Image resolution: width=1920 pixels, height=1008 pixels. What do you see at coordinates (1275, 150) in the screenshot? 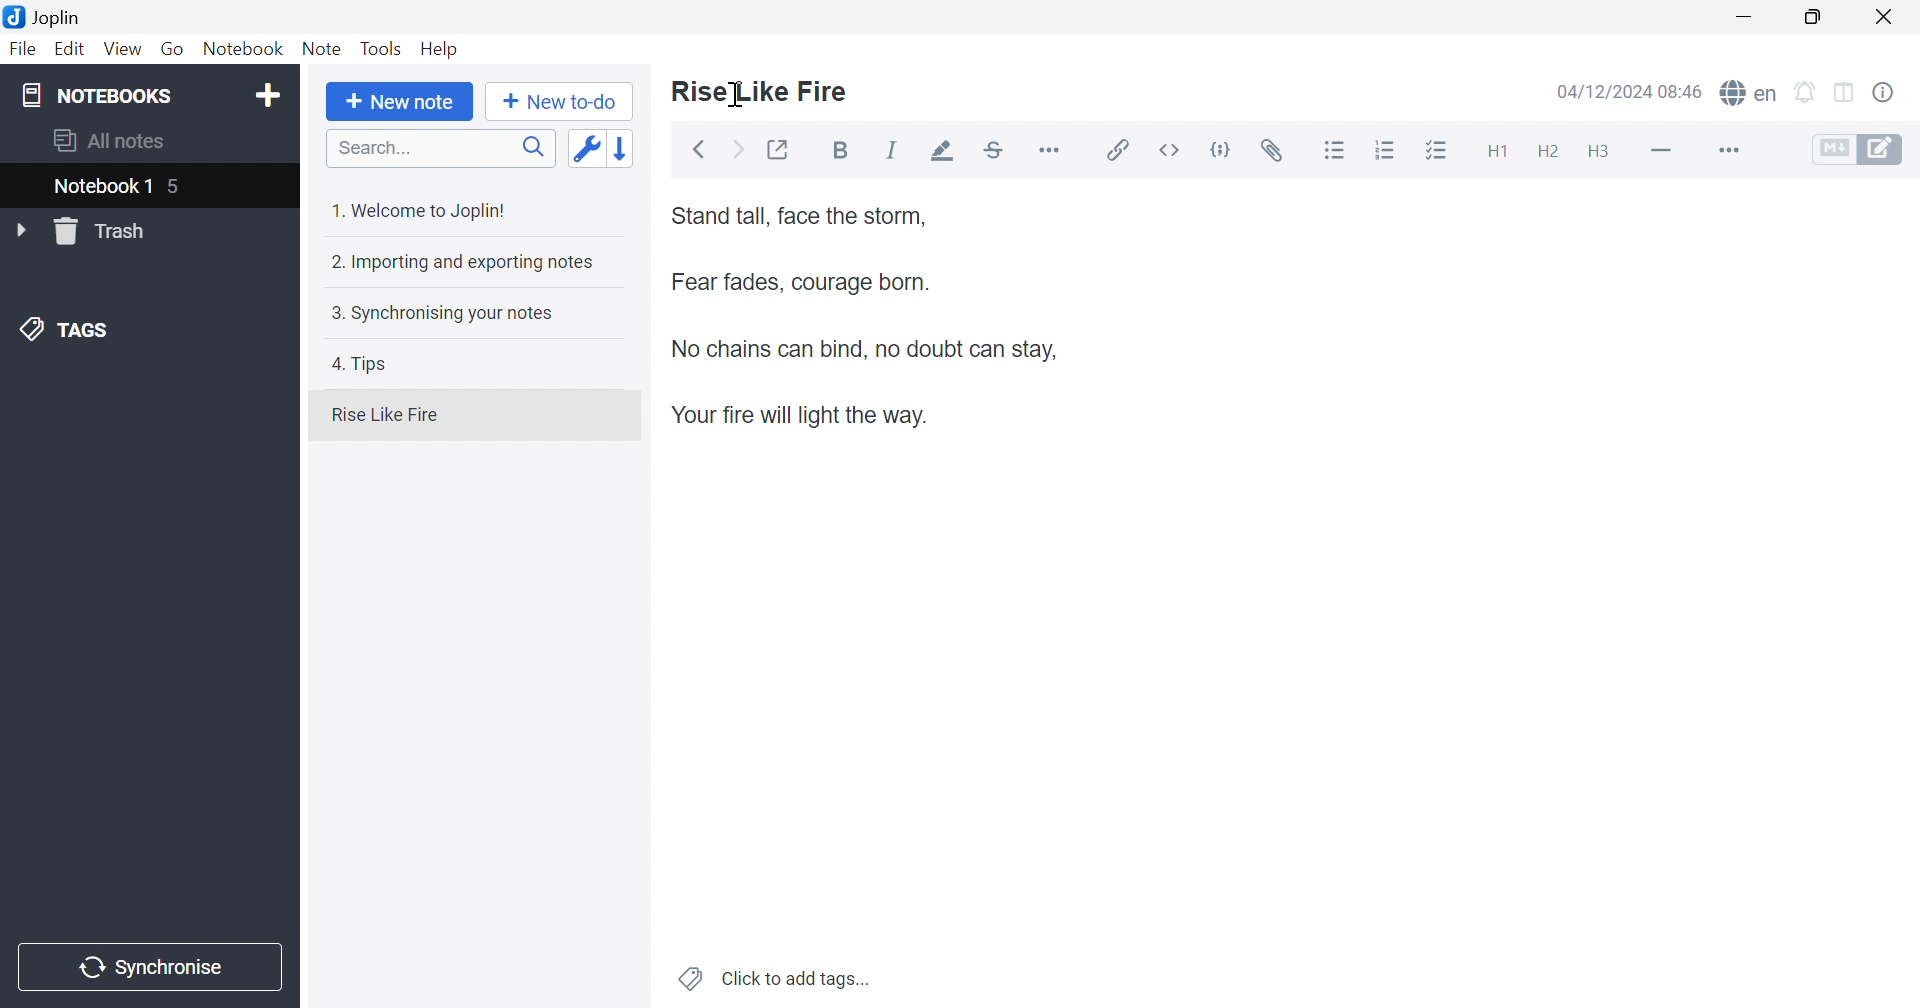
I see `Attach file` at bounding box center [1275, 150].